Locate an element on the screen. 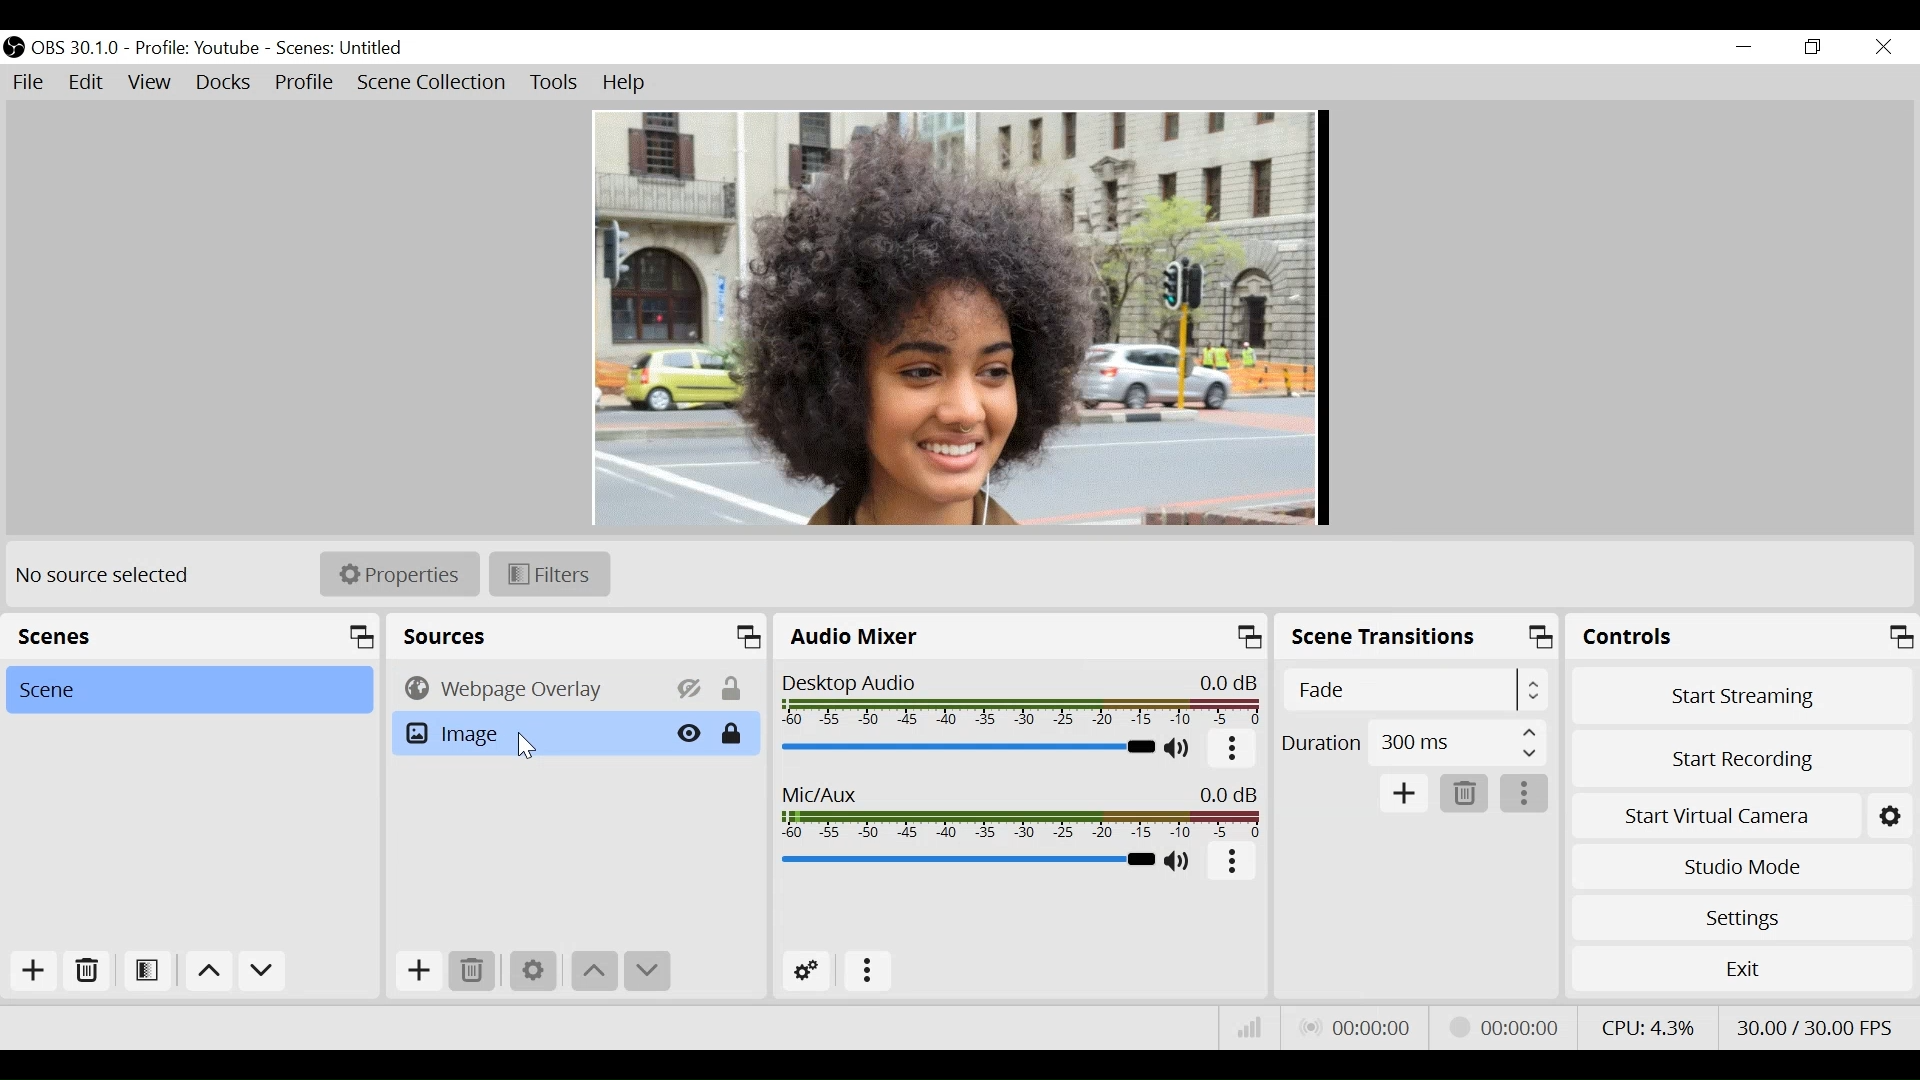  Delete is located at coordinates (477, 969).